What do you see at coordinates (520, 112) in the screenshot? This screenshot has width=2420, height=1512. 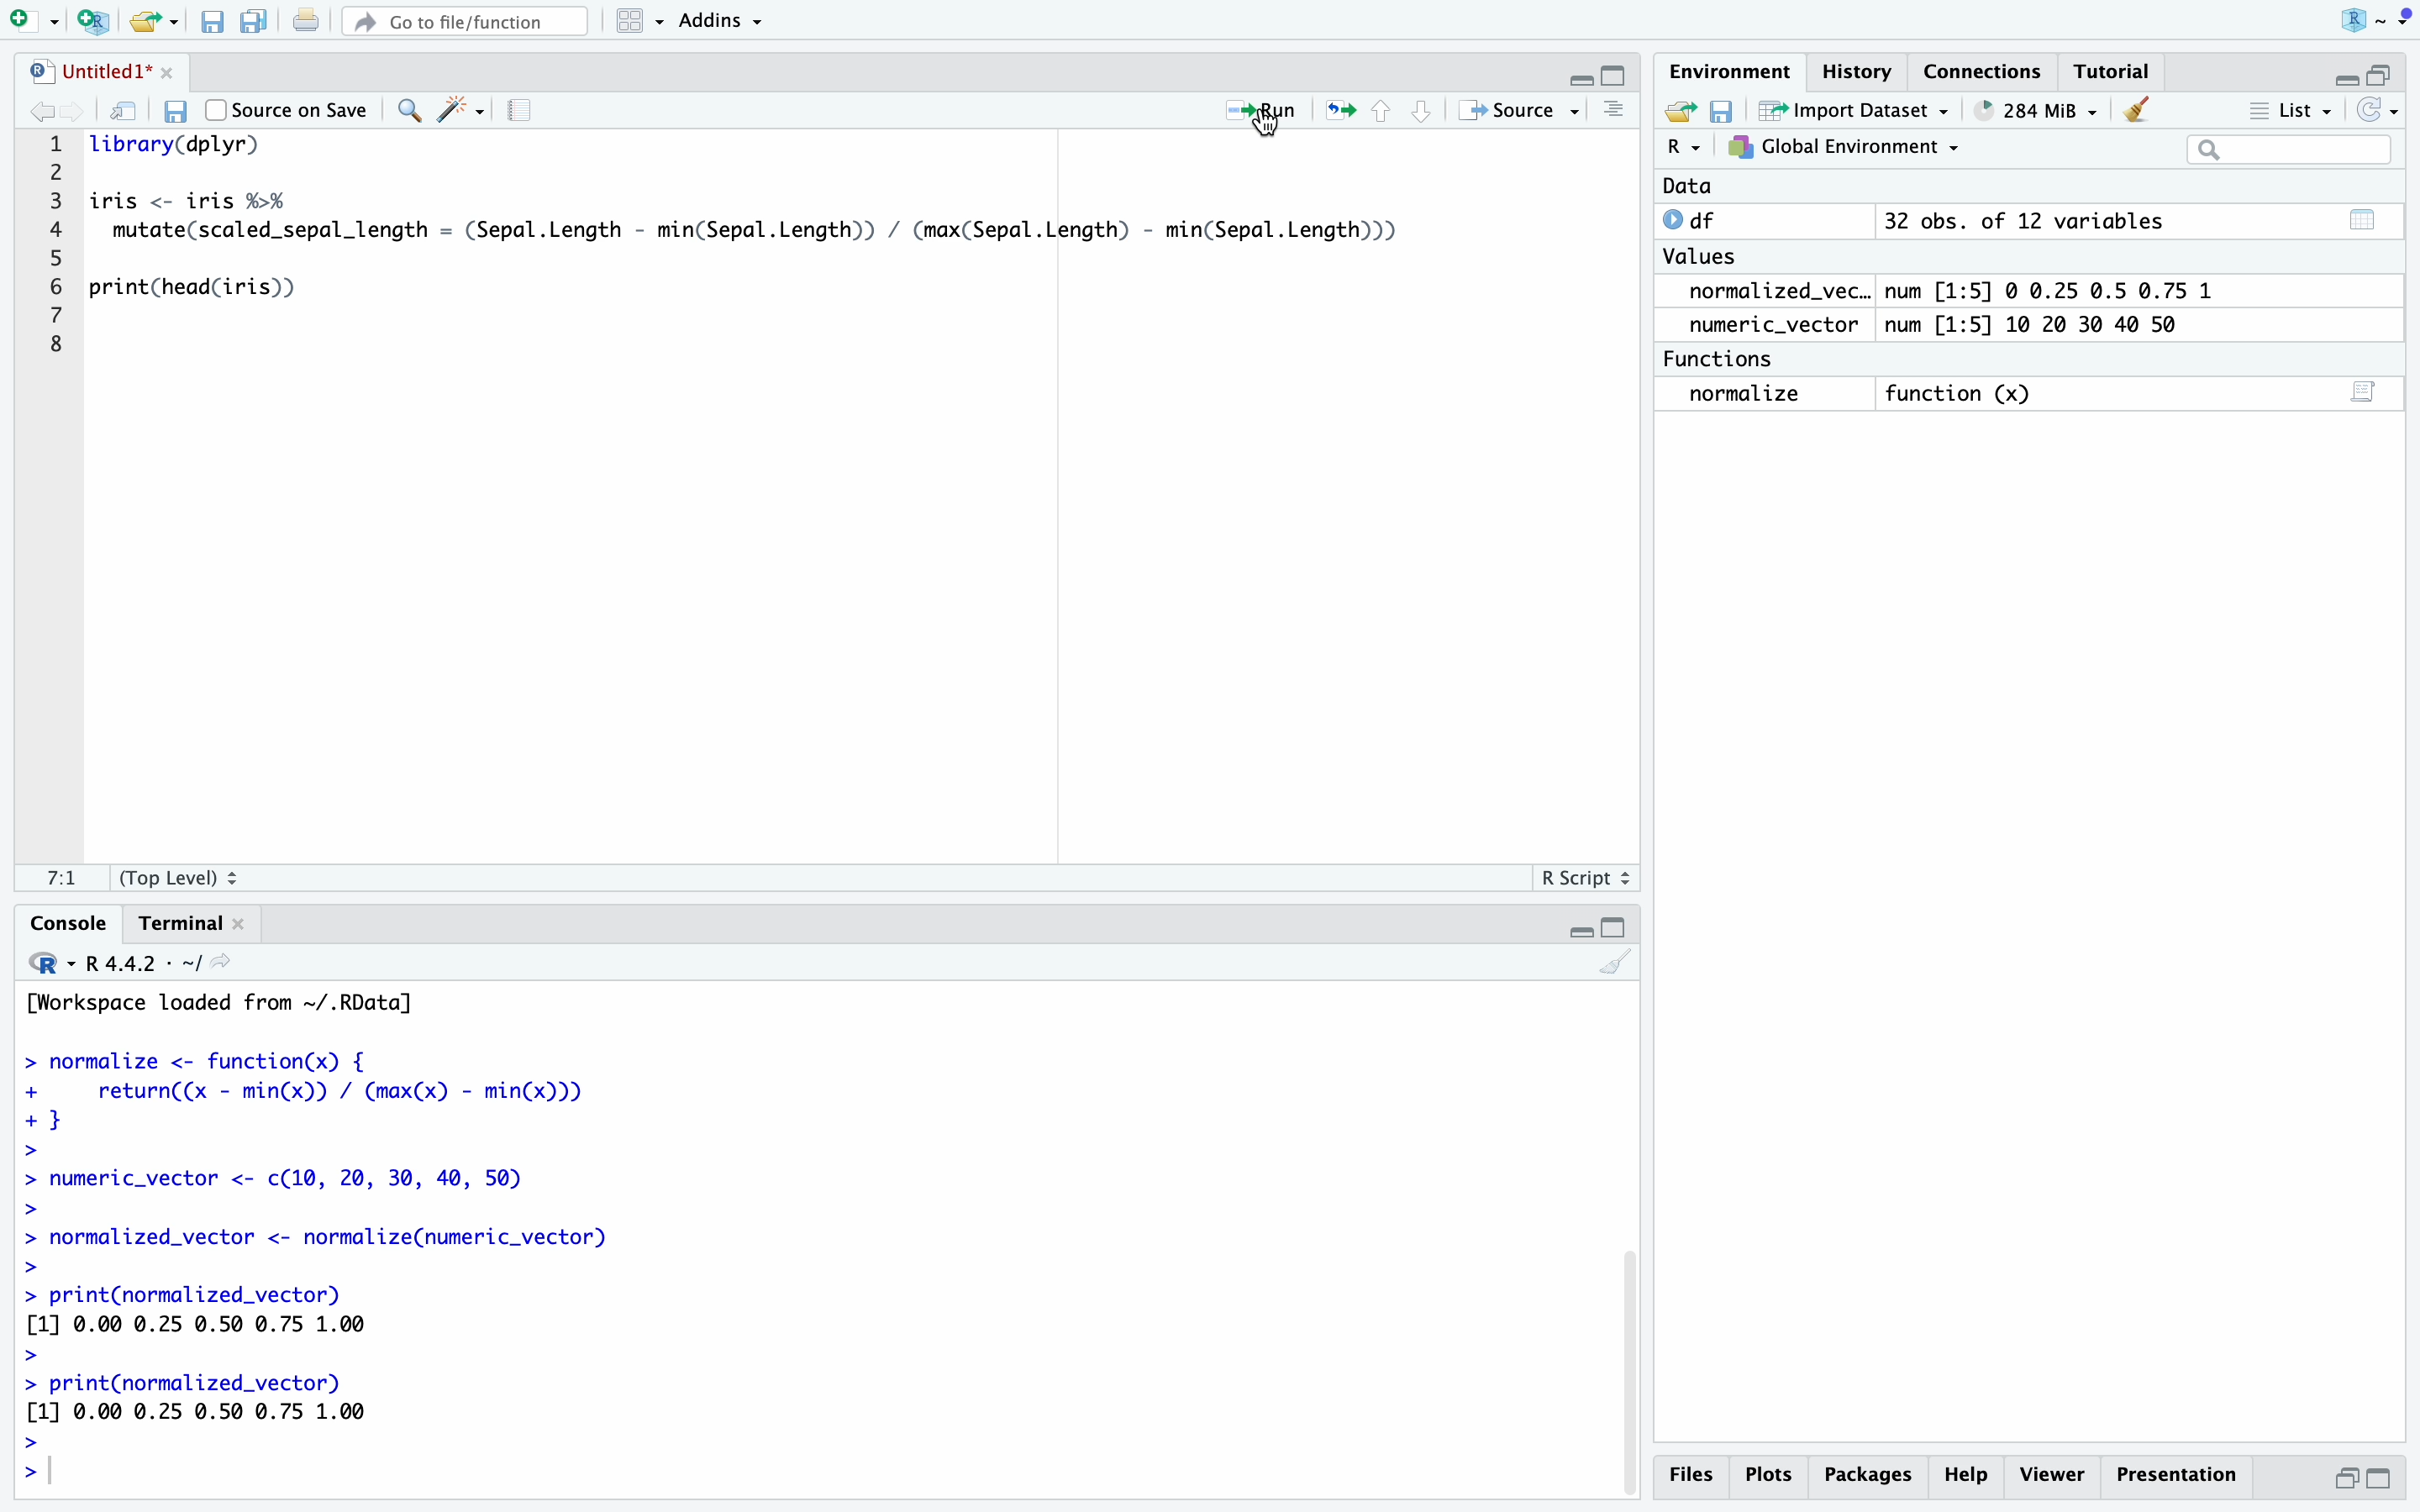 I see `Page` at bounding box center [520, 112].